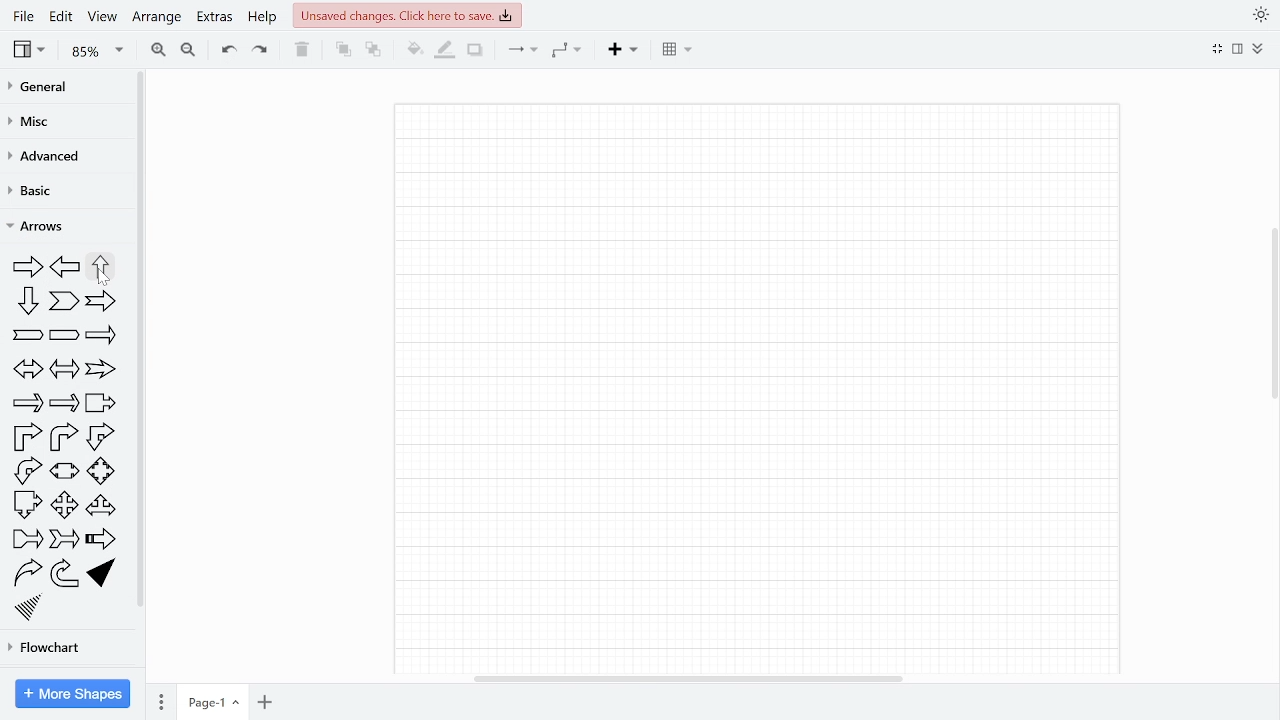 This screenshot has width=1280, height=720. What do you see at coordinates (38, 123) in the screenshot?
I see `Misc` at bounding box center [38, 123].